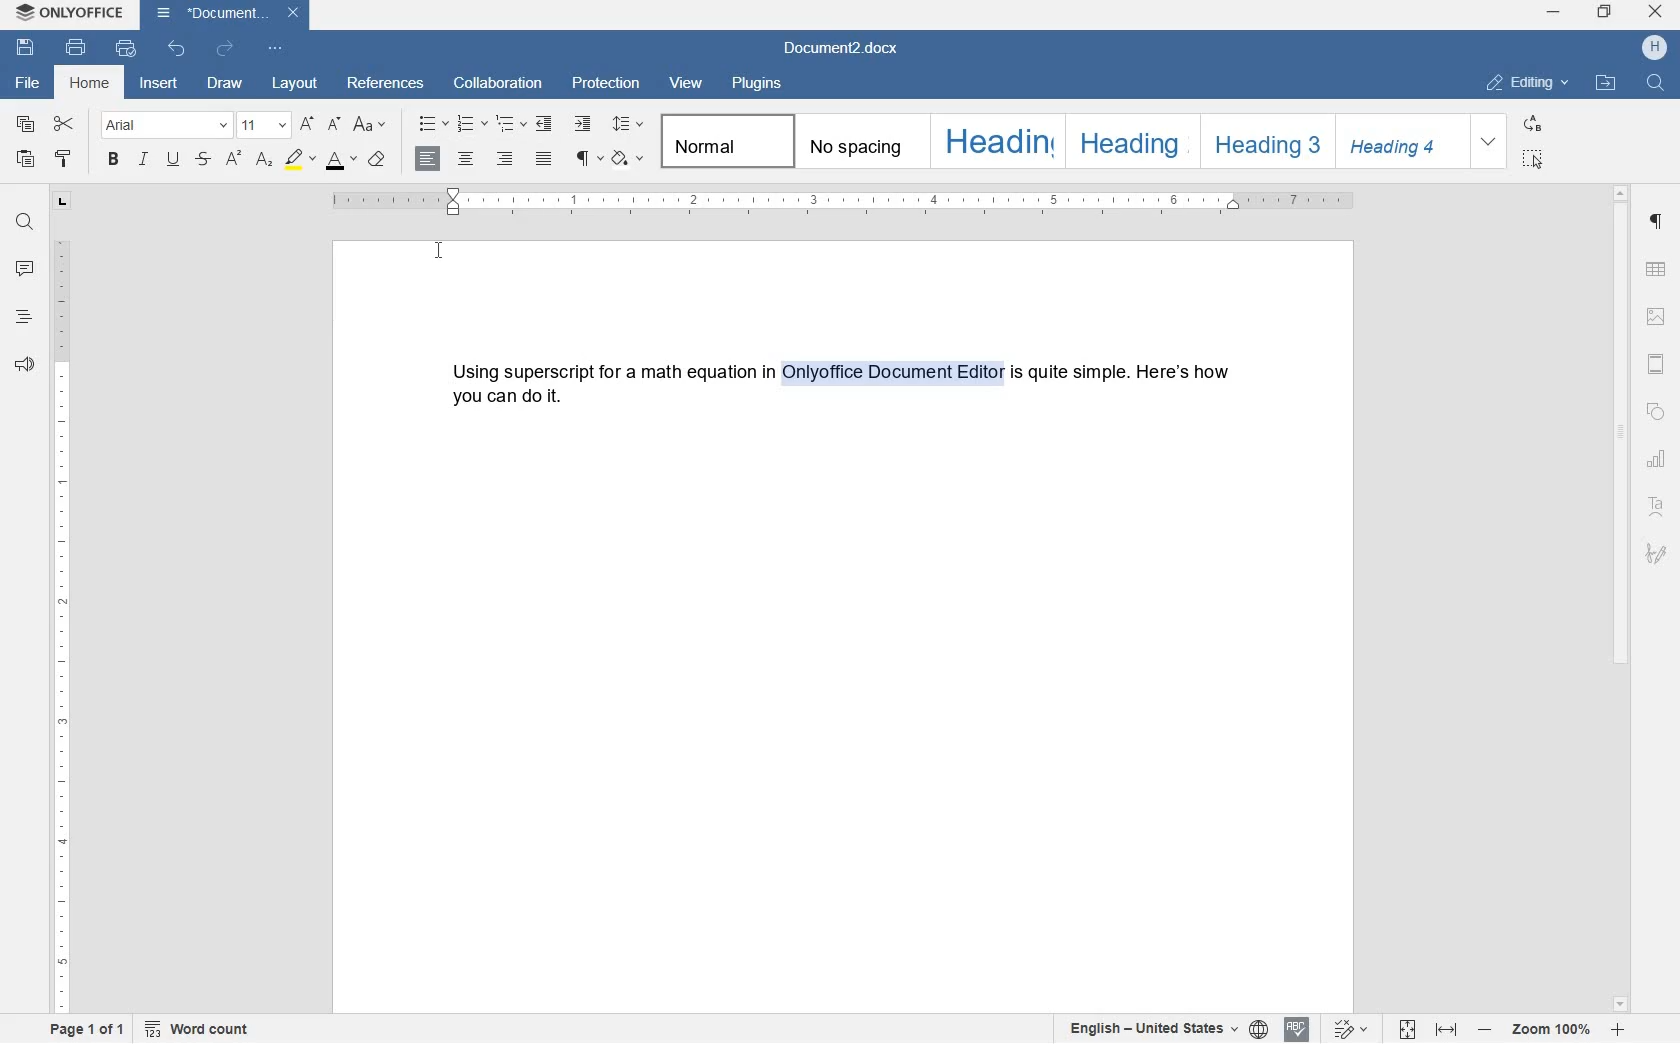 The height and width of the screenshot is (1044, 1680). I want to click on highlight color, so click(298, 158).